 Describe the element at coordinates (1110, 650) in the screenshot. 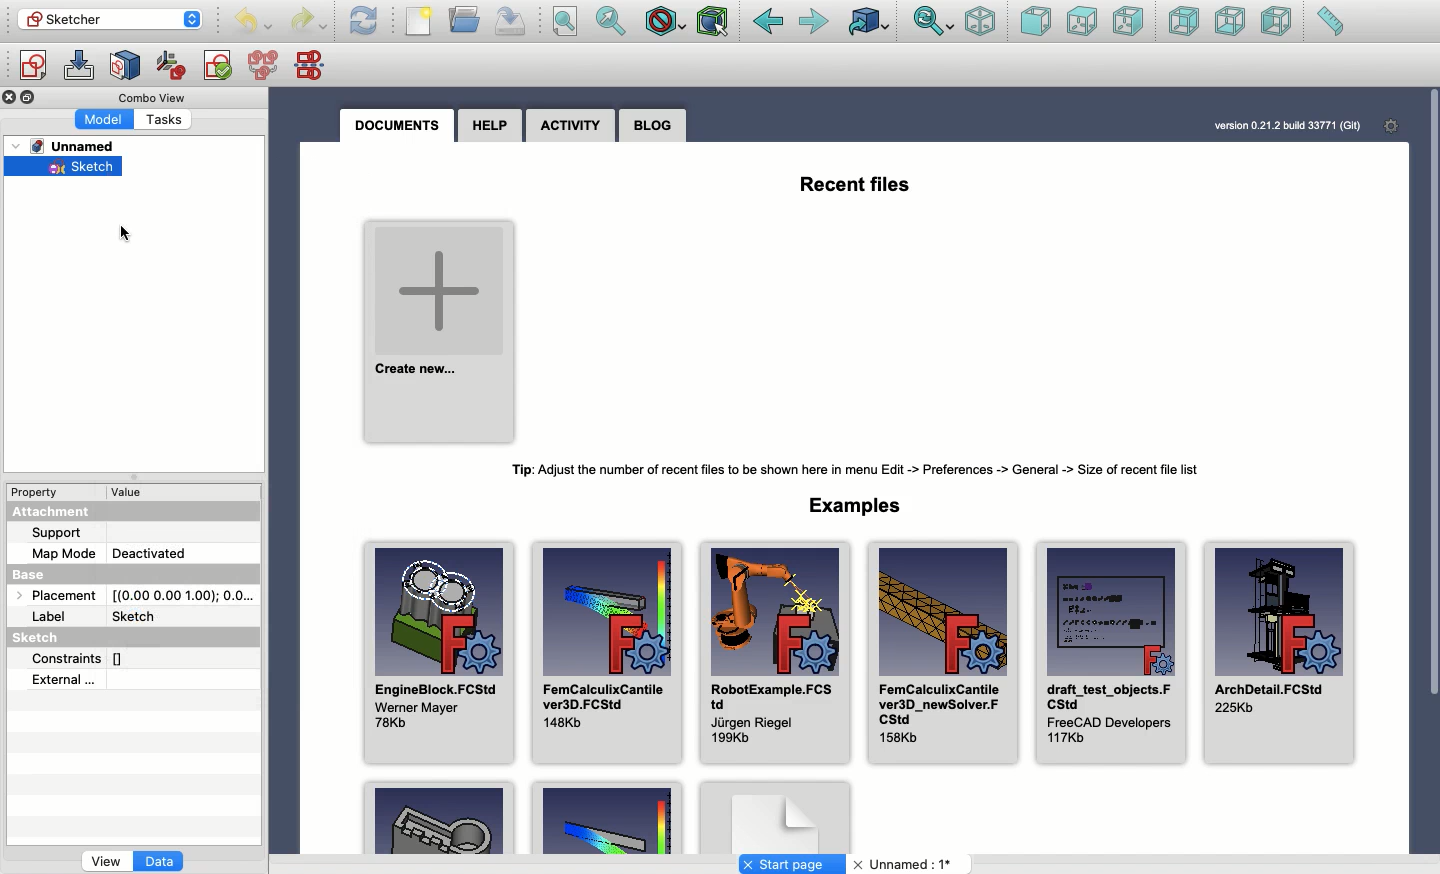

I see `draft_test_objects` at that location.